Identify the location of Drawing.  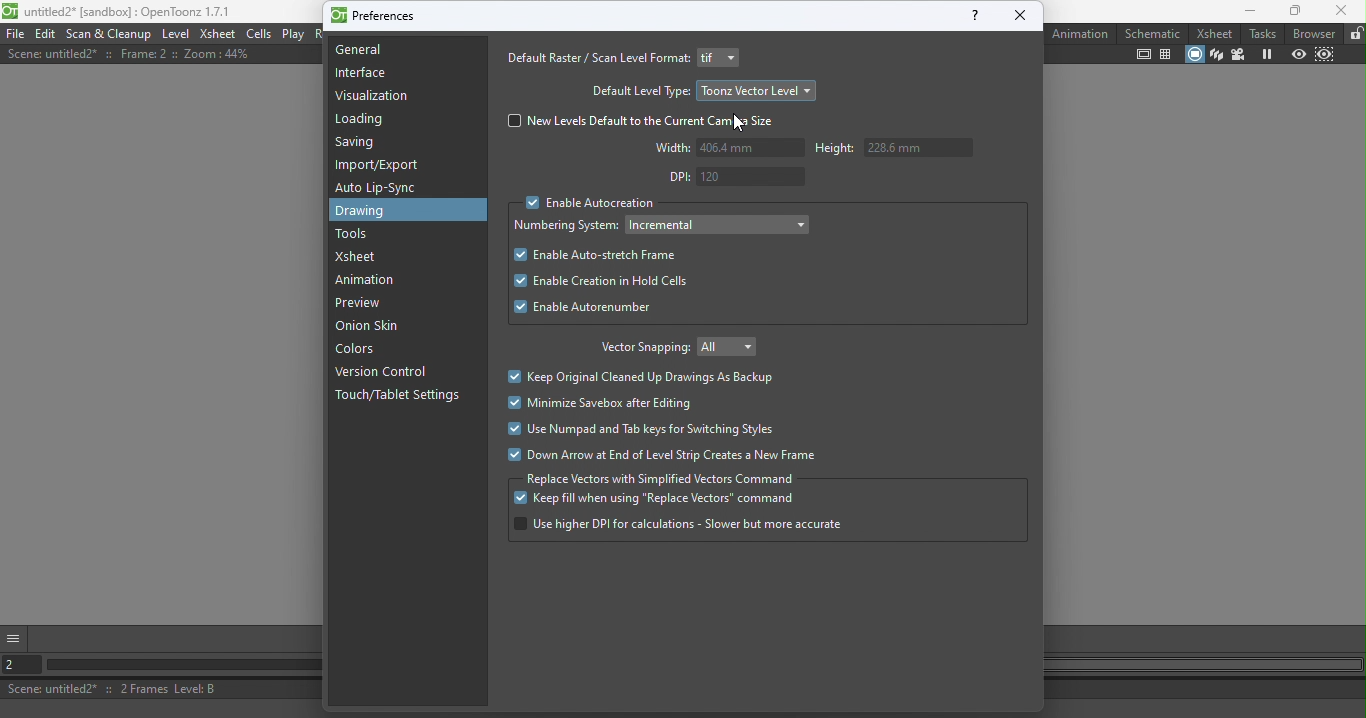
(367, 211).